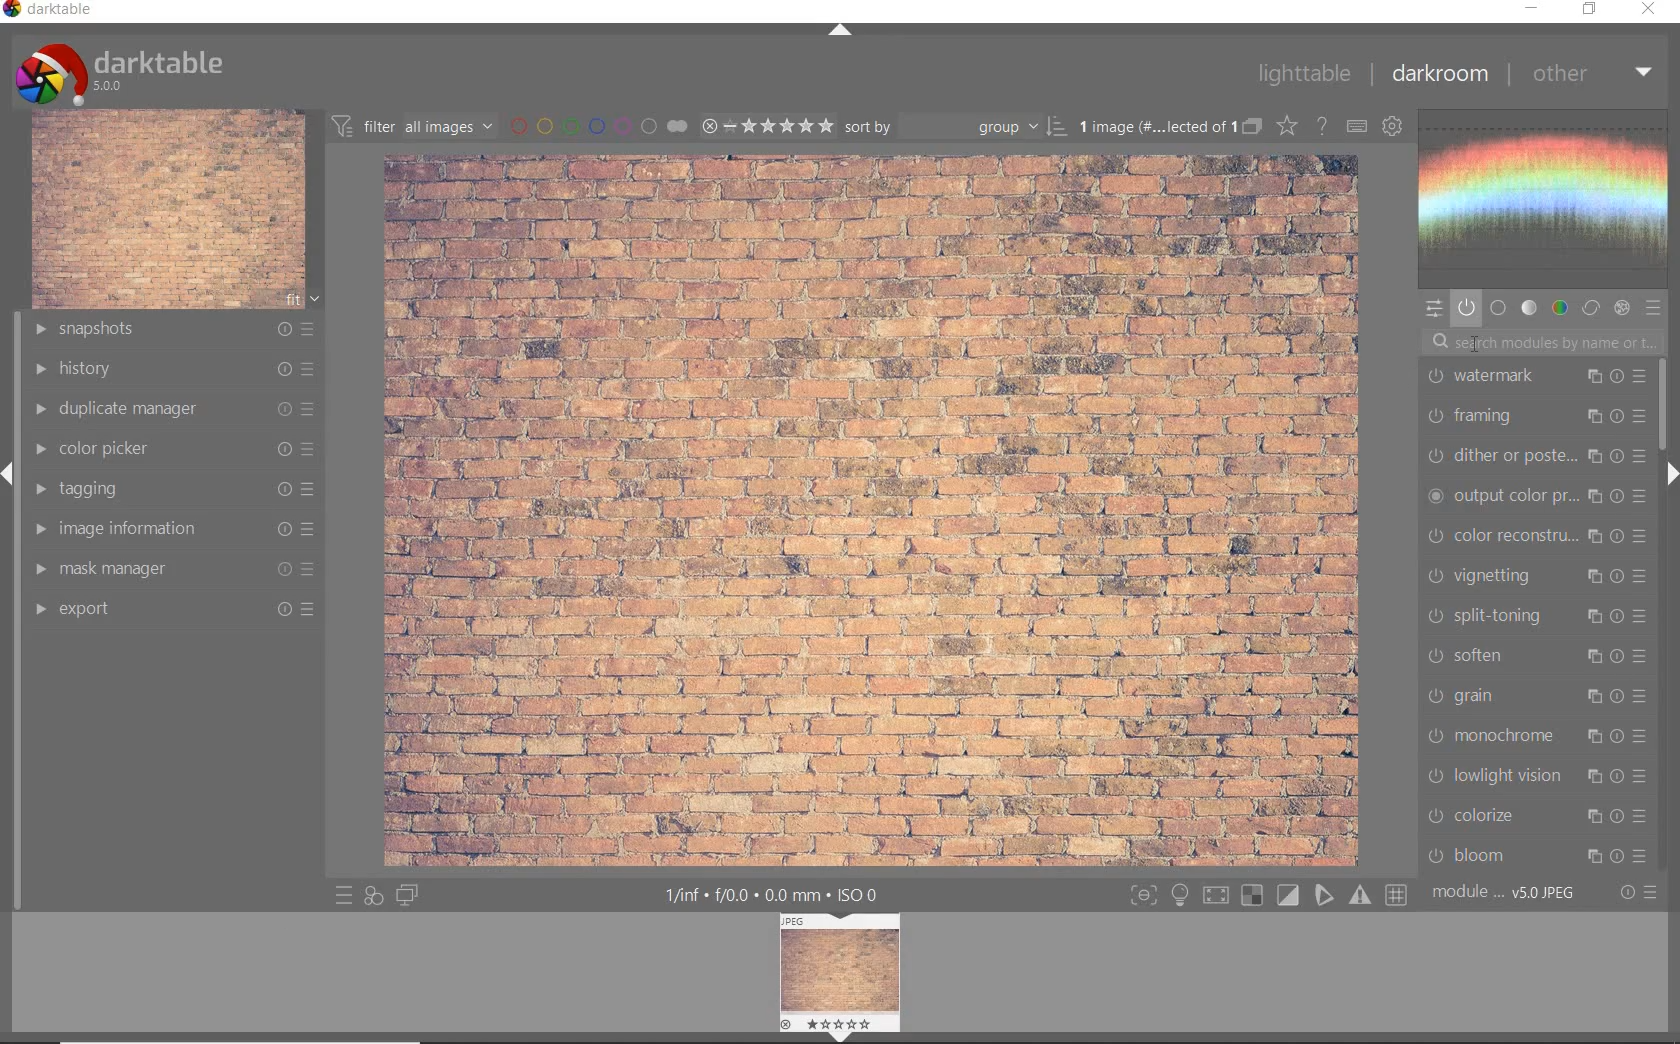 Image resolution: width=1680 pixels, height=1044 pixels. What do you see at coordinates (1670, 474) in the screenshot?
I see `next` at bounding box center [1670, 474].